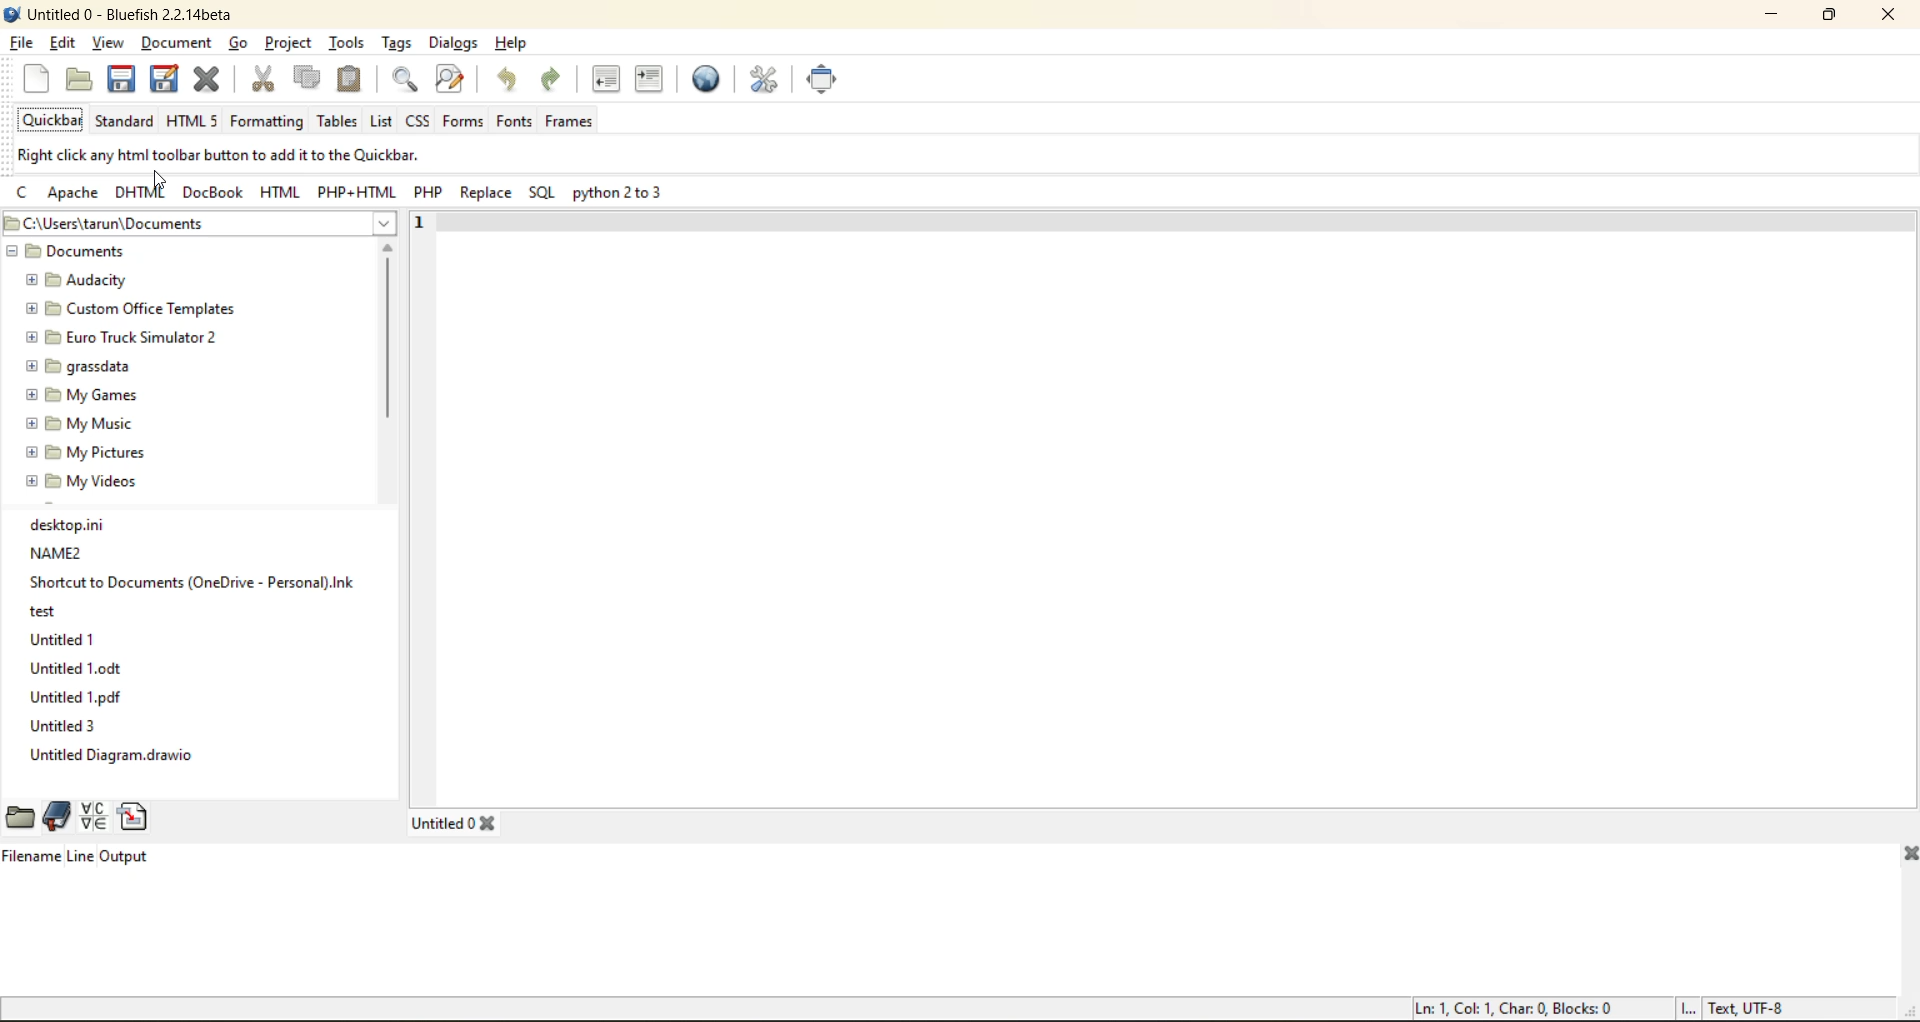  Describe the element at coordinates (93, 816) in the screenshot. I see `charmap` at that location.